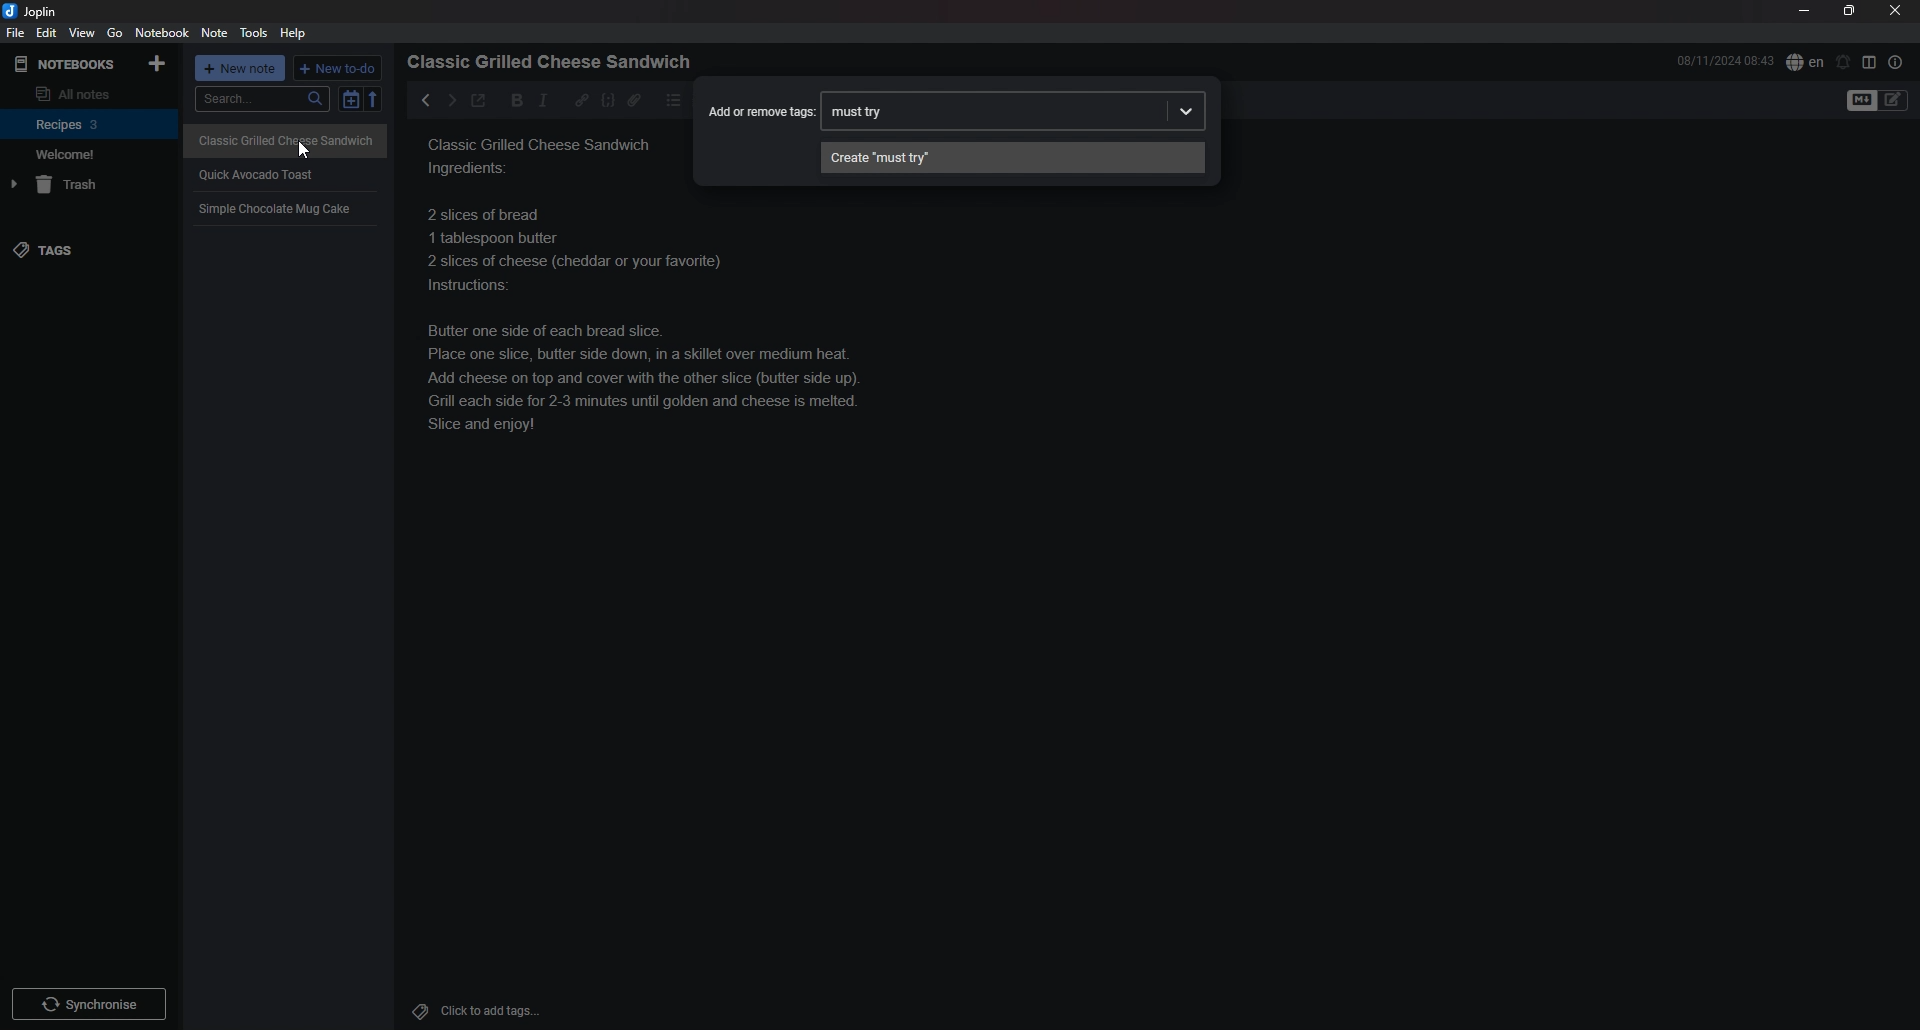  I want to click on joplin, so click(33, 11).